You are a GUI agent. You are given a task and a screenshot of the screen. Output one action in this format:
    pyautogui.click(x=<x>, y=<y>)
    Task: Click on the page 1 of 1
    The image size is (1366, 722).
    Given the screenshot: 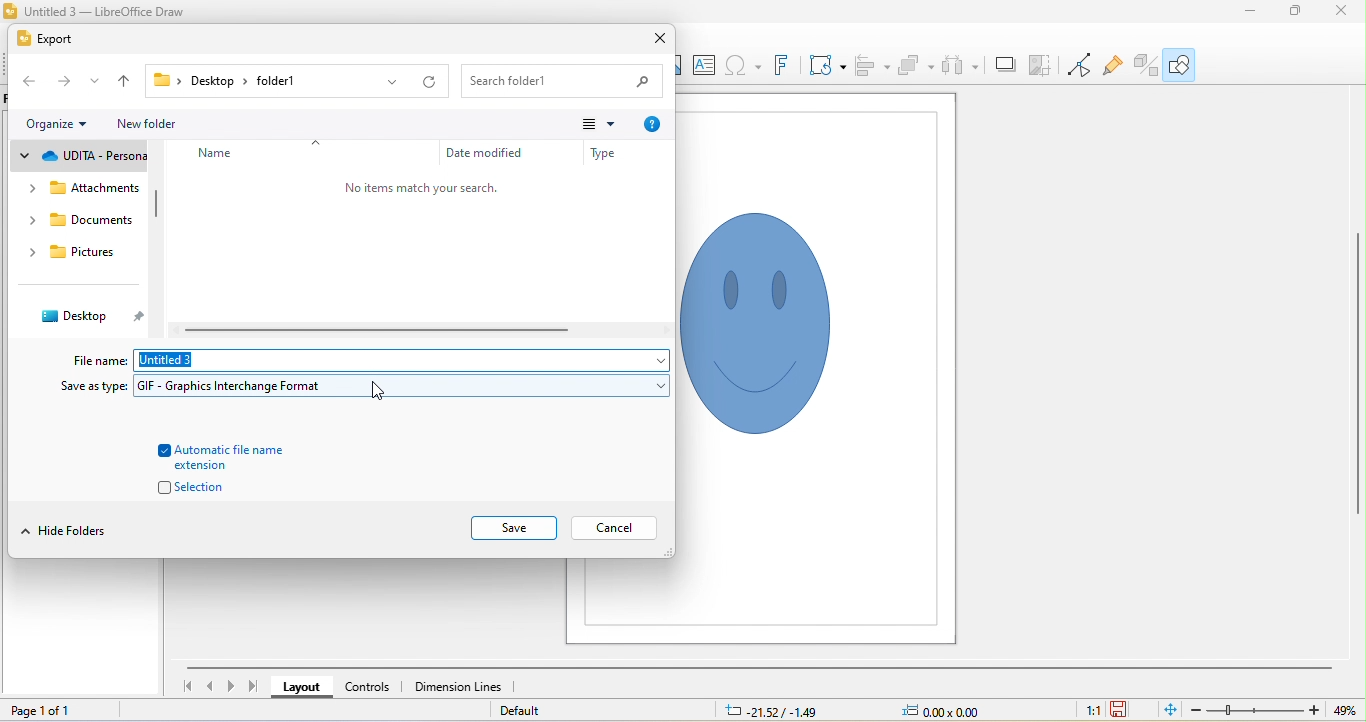 What is the action you would take?
    pyautogui.click(x=42, y=711)
    